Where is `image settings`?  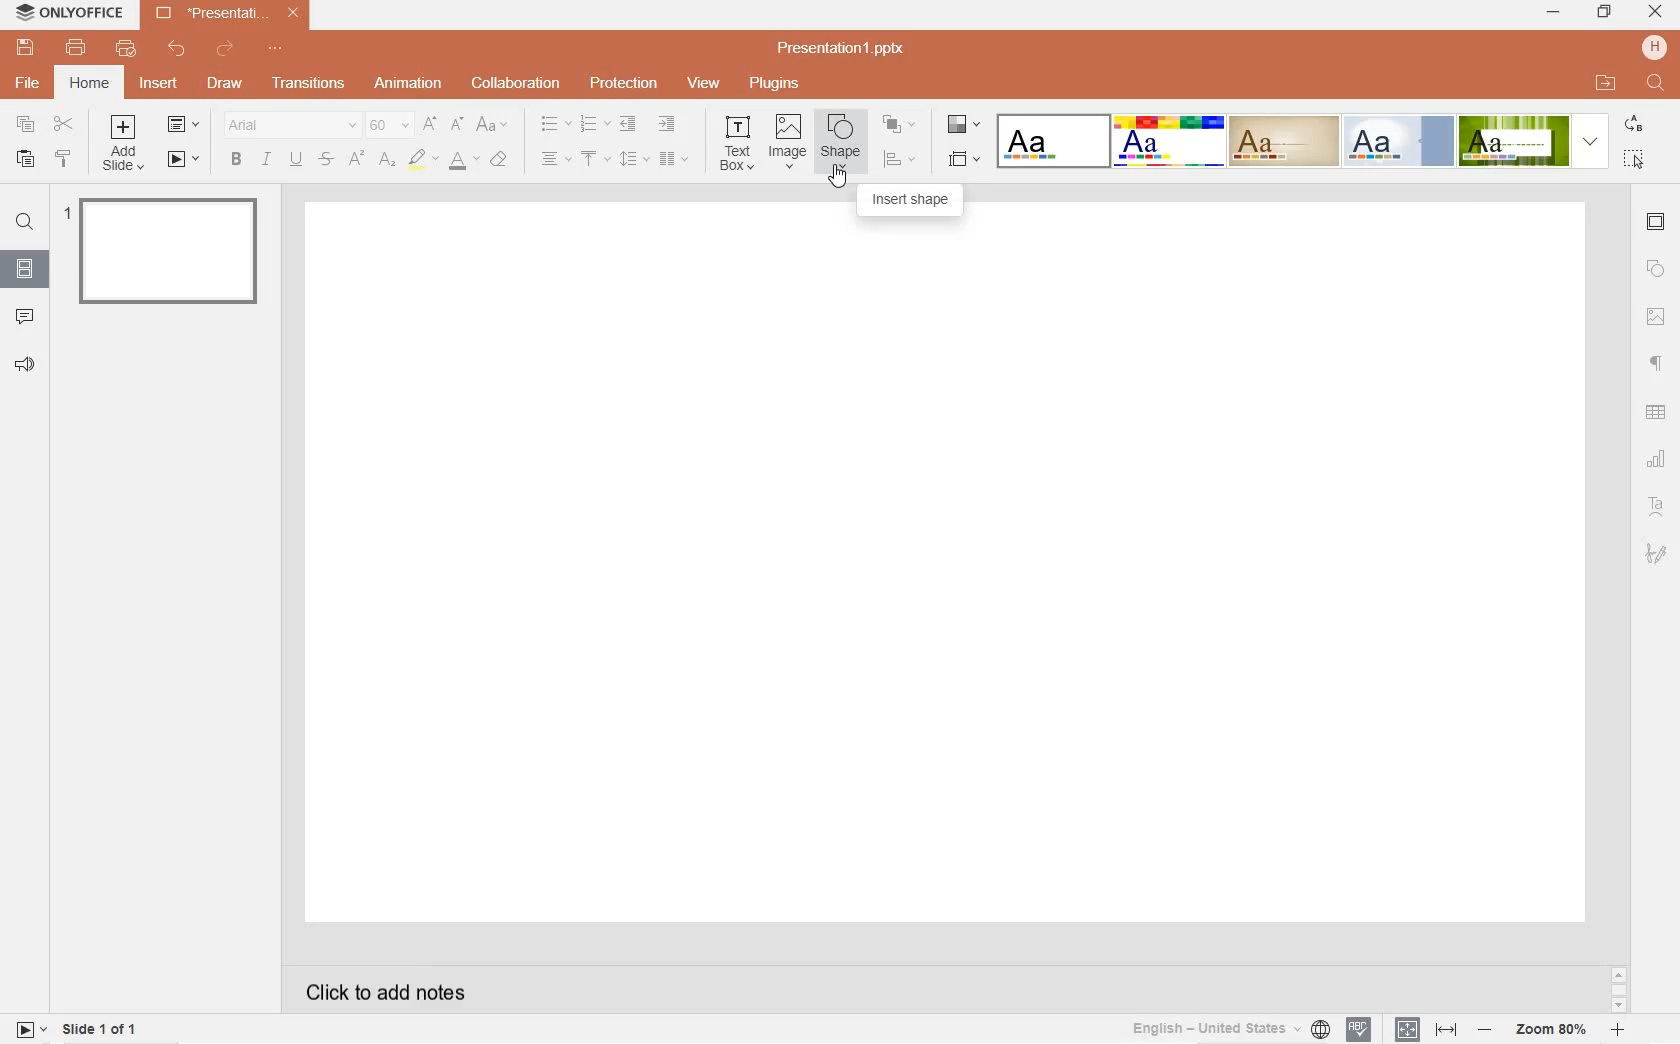 image settings is located at coordinates (1656, 317).